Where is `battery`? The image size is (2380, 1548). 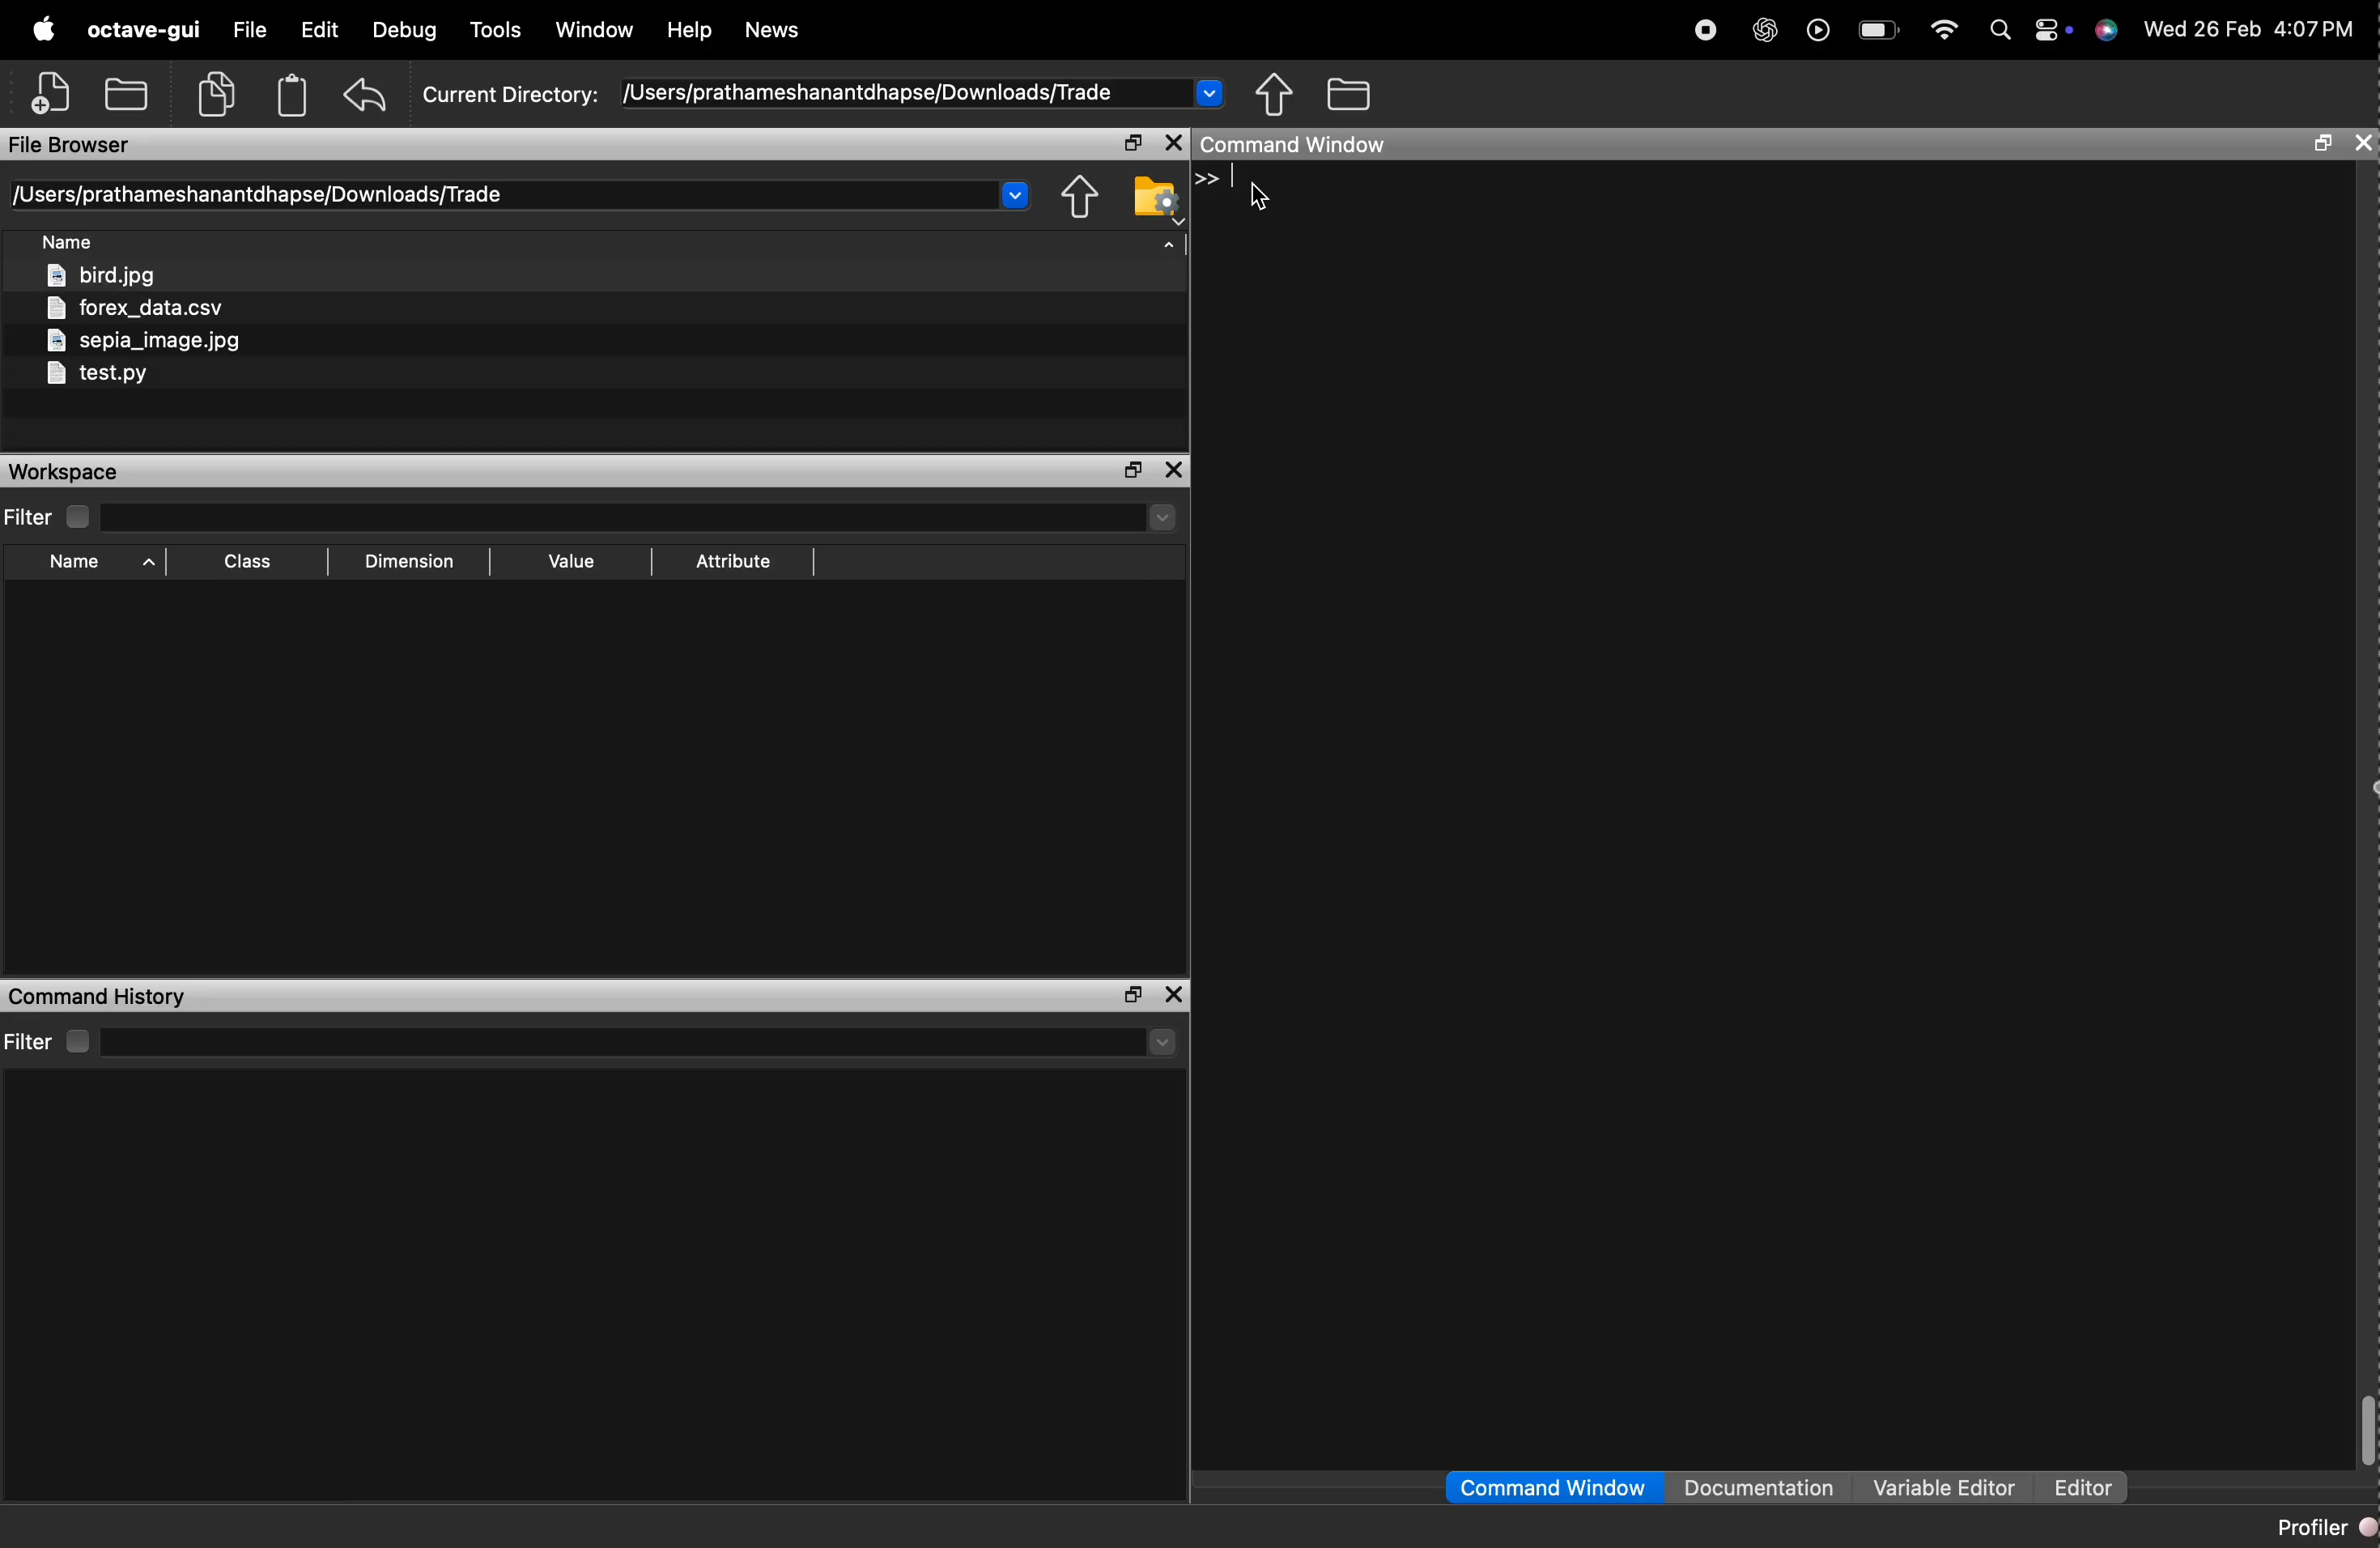 battery is located at coordinates (1881, 29).